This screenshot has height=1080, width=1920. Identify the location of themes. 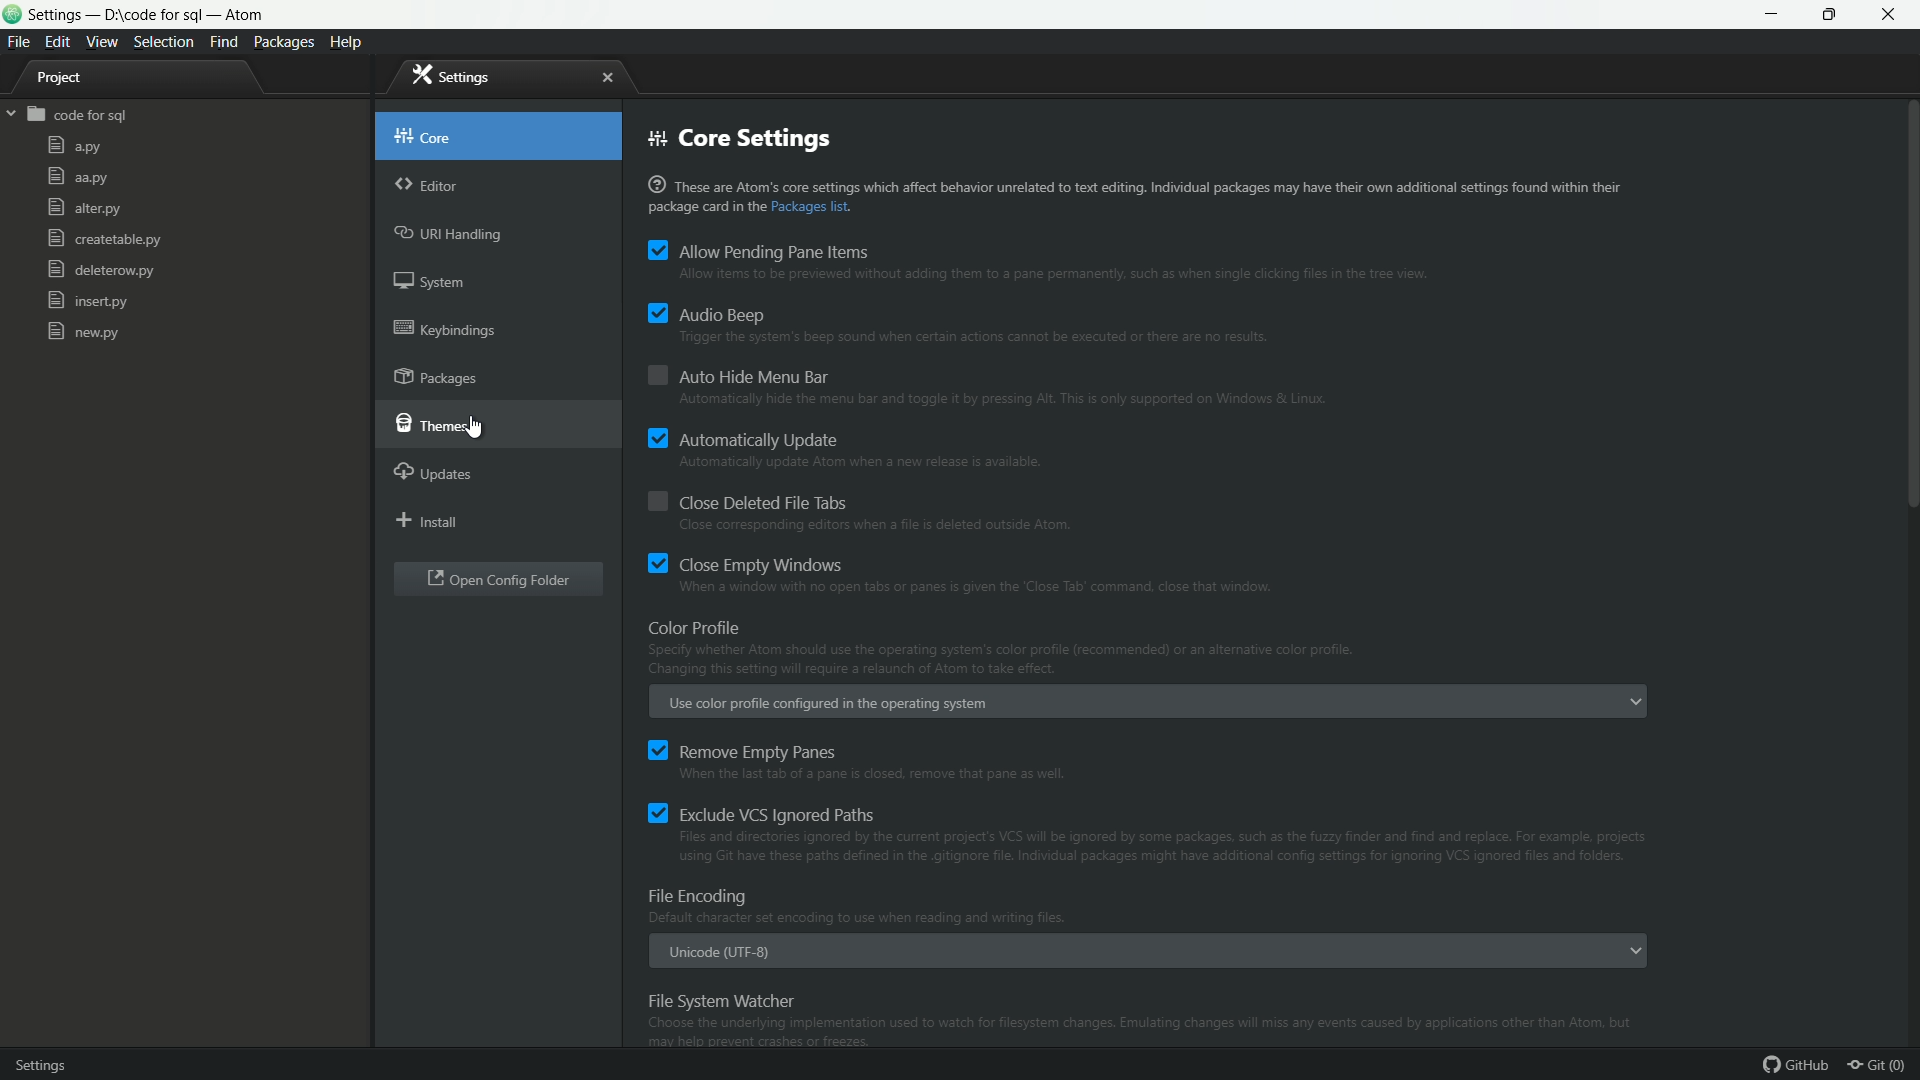
(428, 425).